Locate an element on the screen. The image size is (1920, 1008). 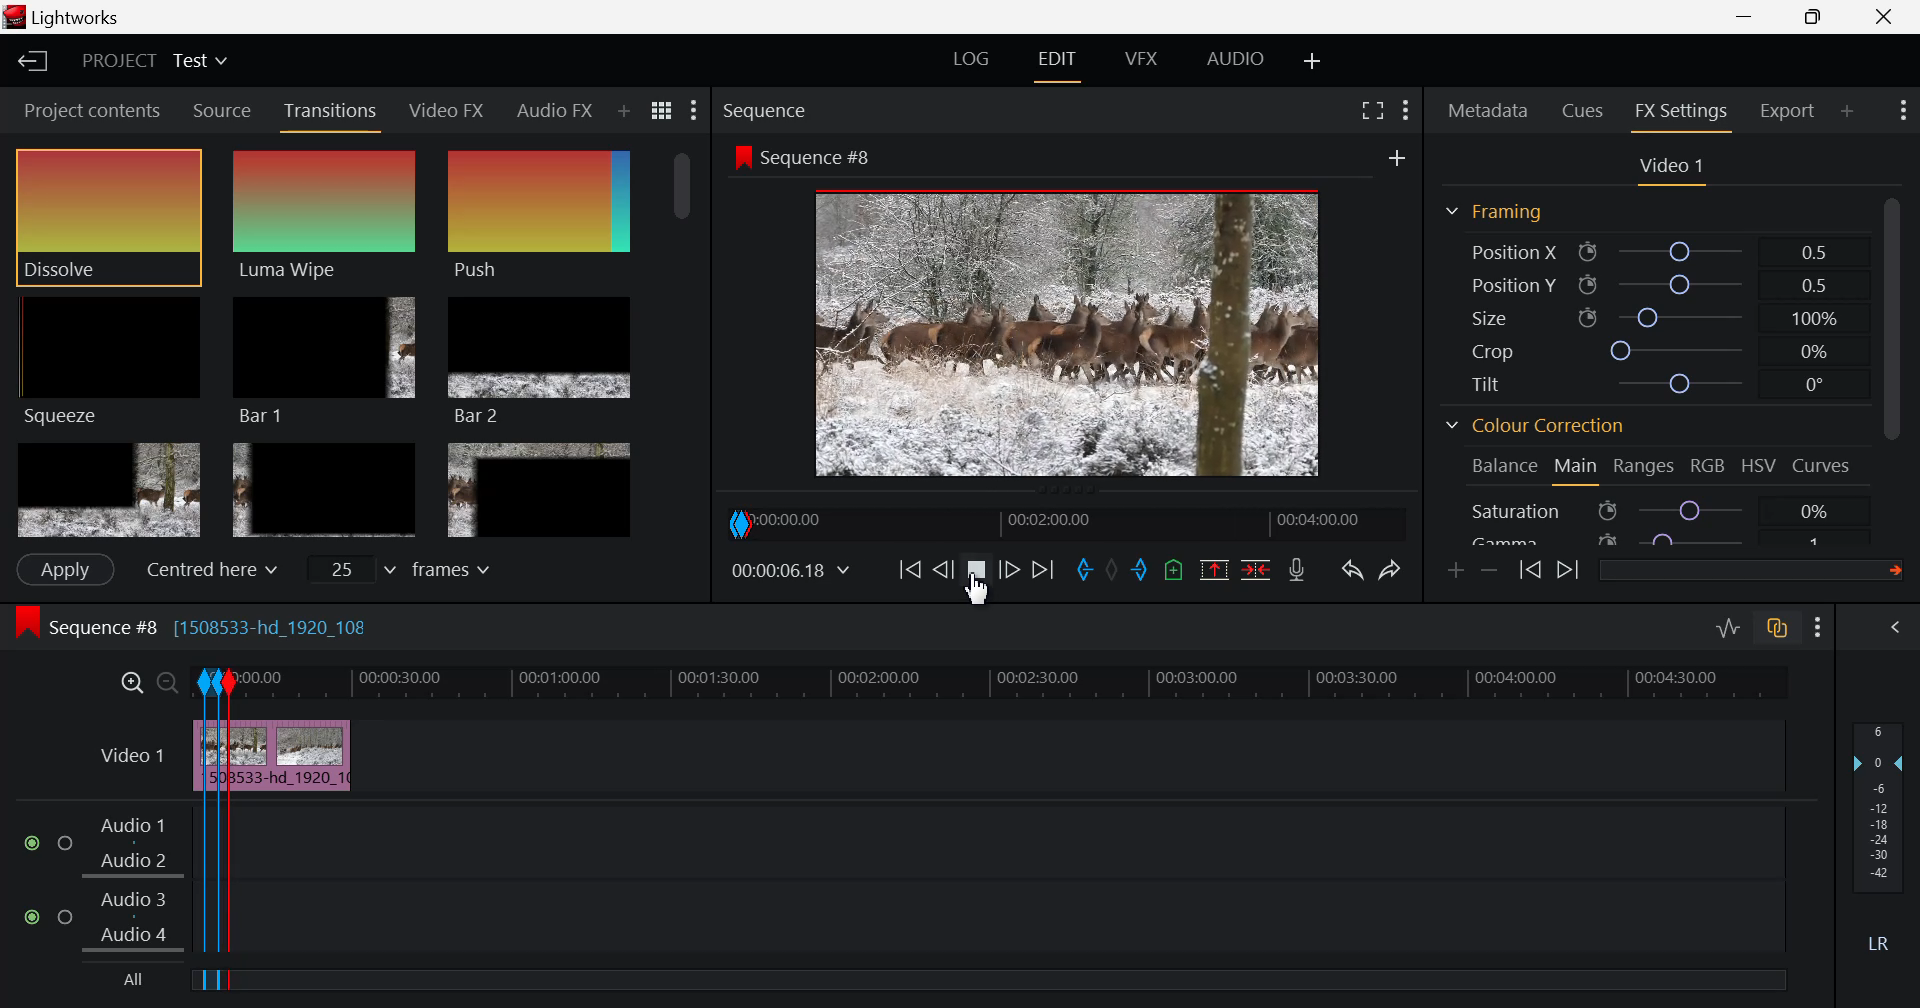
Crop is located at coordinates (1651, 350).